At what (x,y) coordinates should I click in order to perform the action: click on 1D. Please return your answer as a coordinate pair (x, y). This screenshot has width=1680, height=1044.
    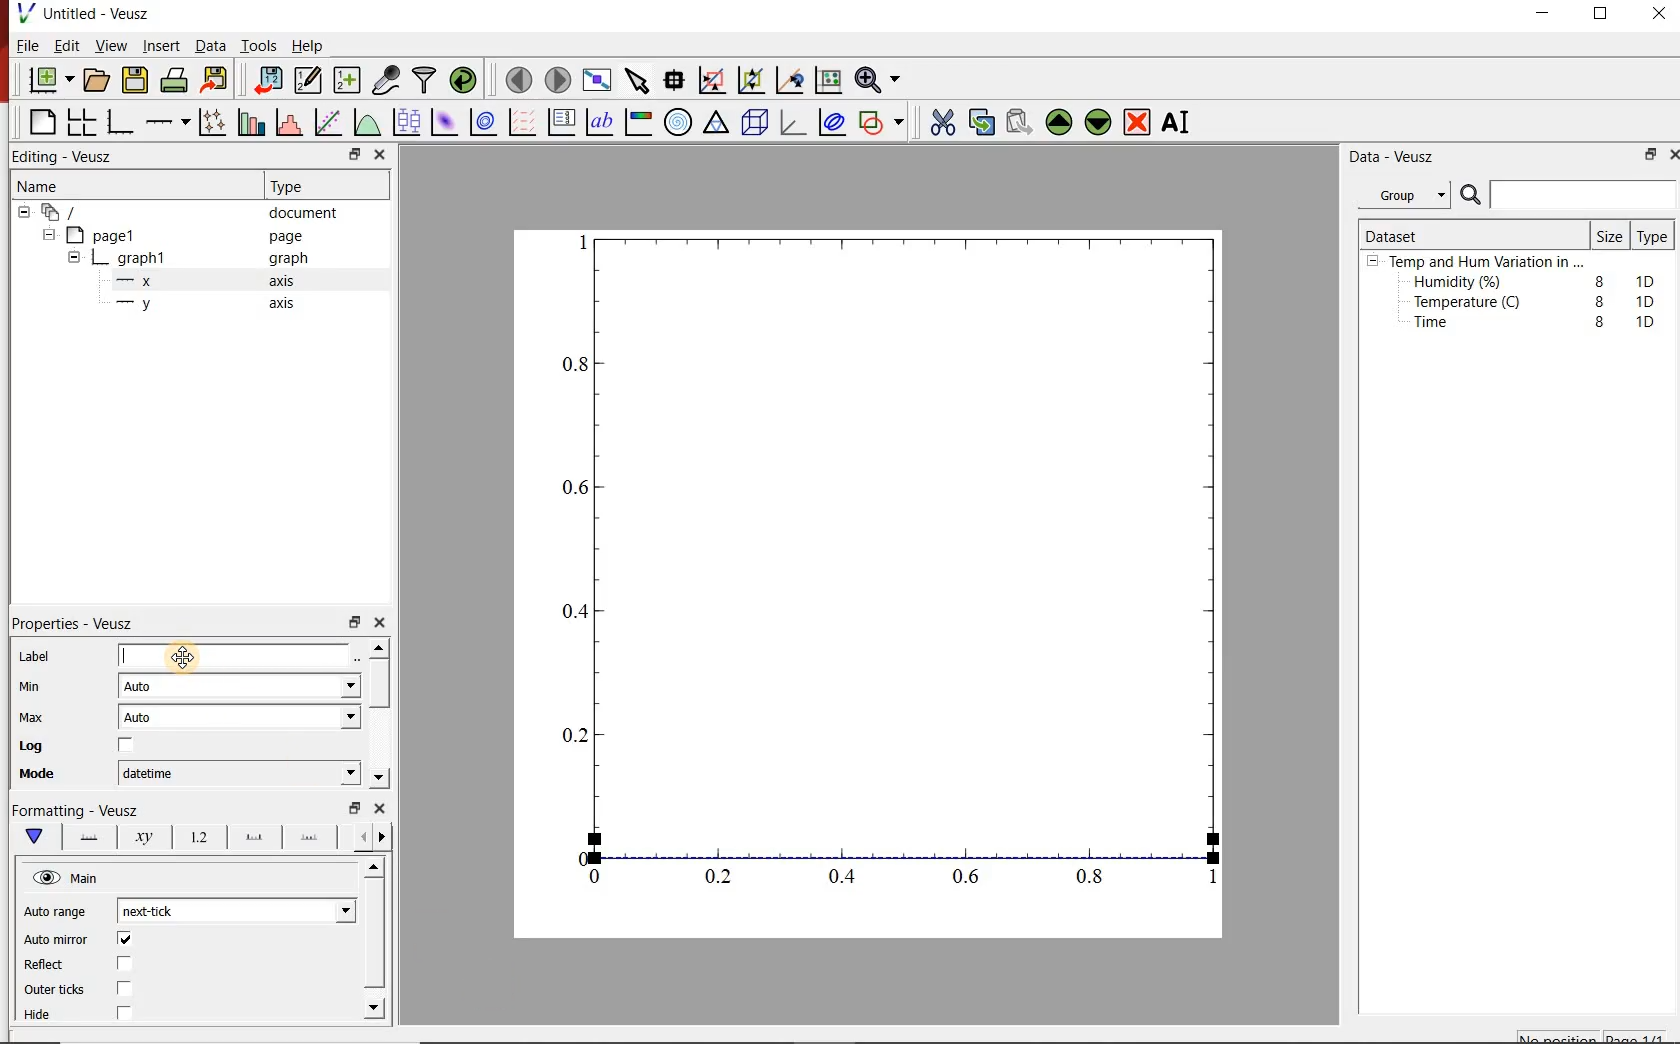
    Looking at the image, I should click on (1651, 301).